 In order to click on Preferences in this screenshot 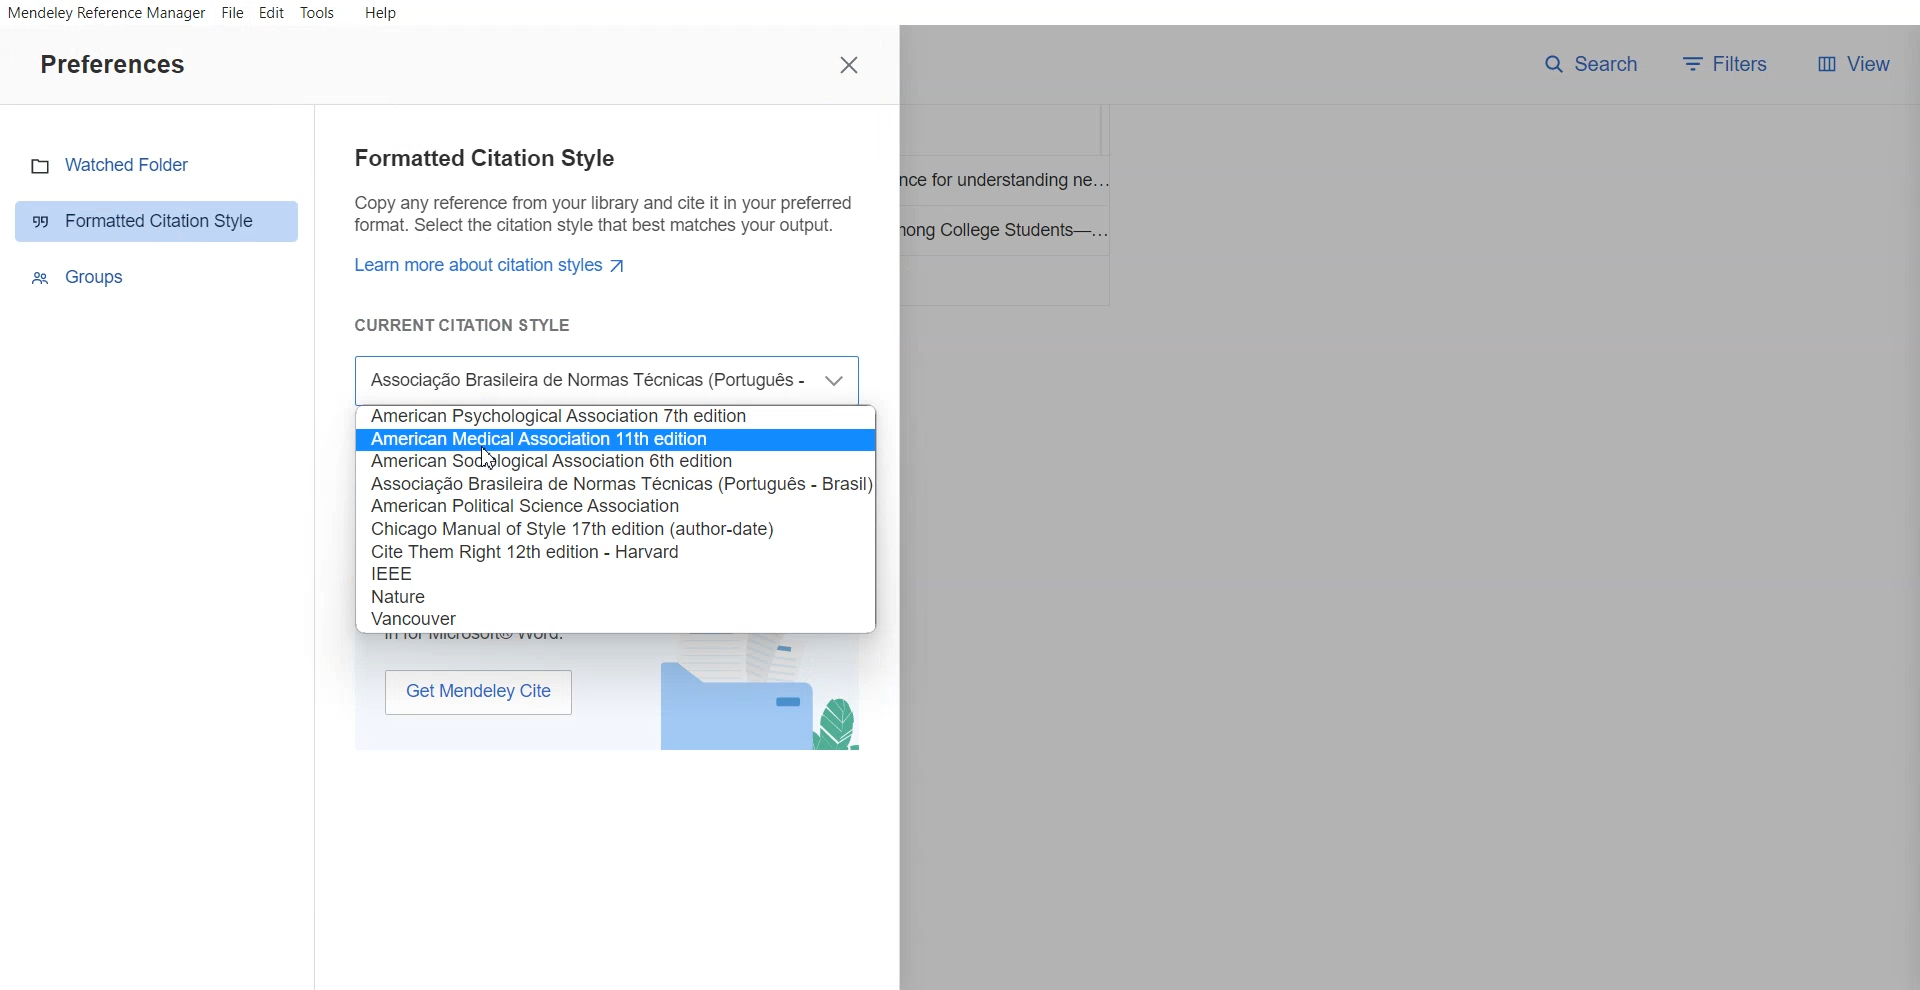, I will do `click(112, 63)`.